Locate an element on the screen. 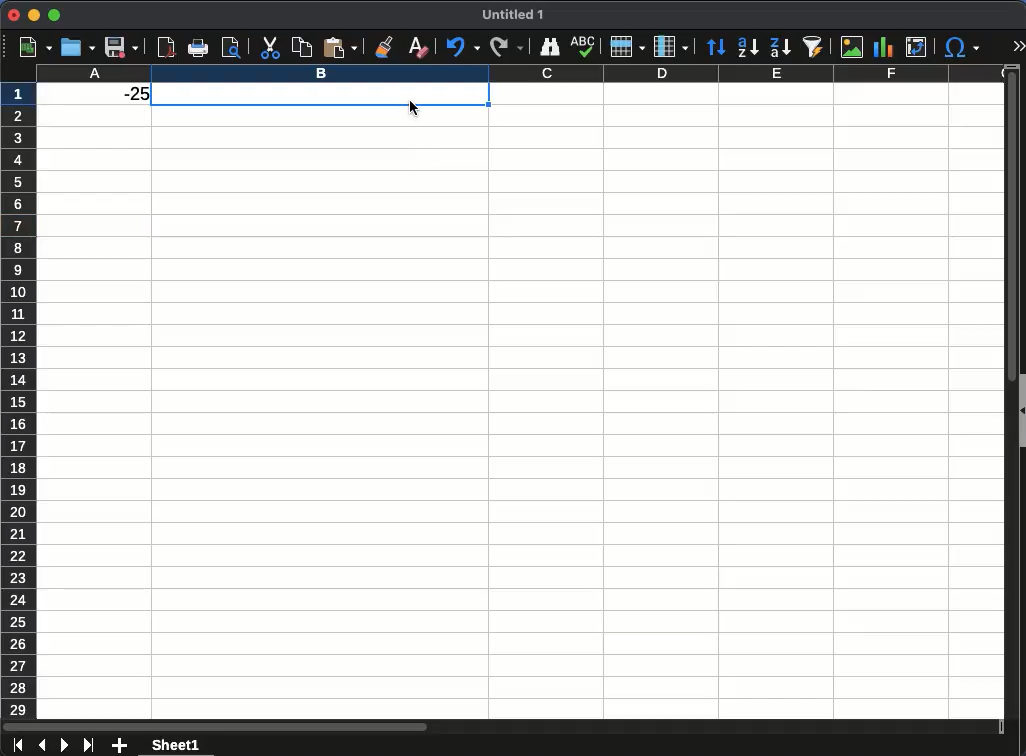 The height and width of the screenshot is (756, 1026). ascending is located at coordinates (748, 48).